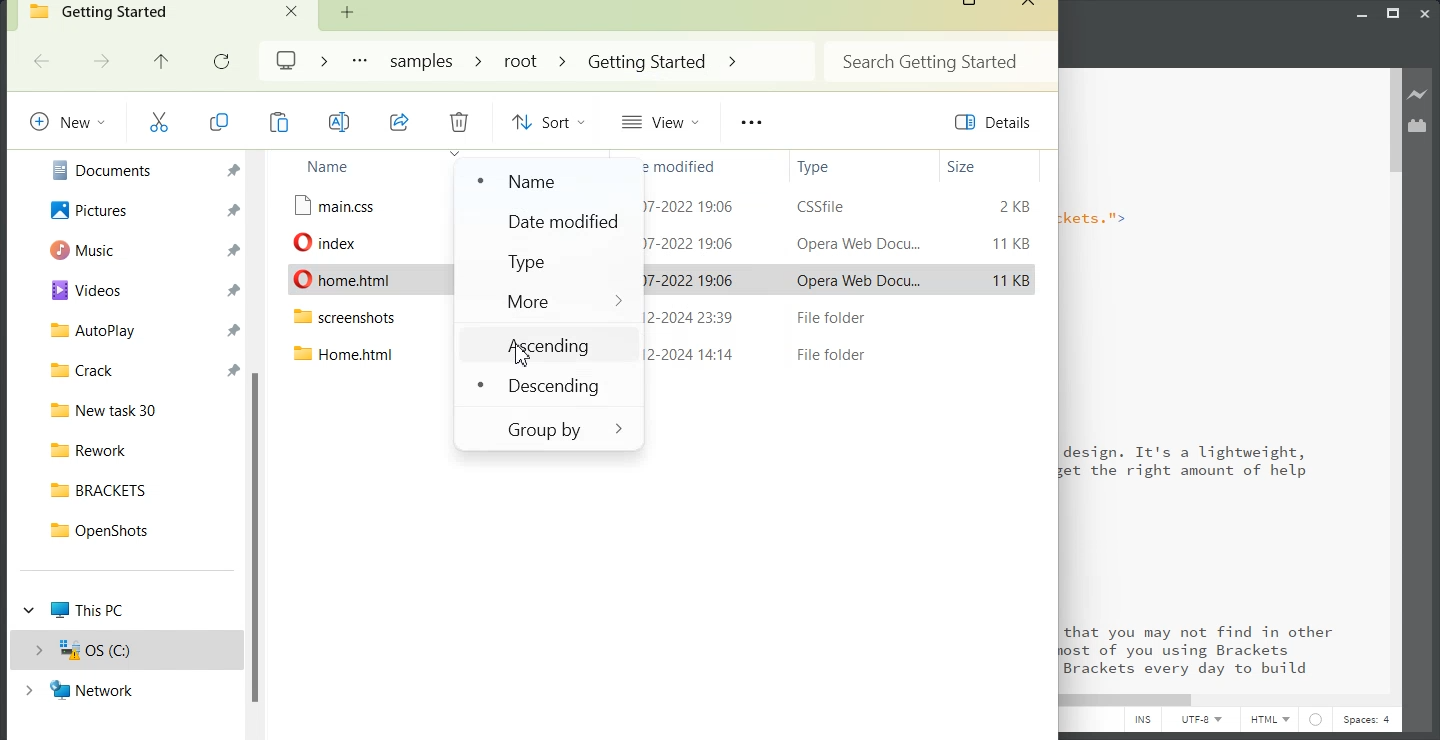 Image resolution: width=1440 pixels, height=740 pixels. Describe the element at coordinates (102, 61) in the screenshot. I see `Go forward` at that location.